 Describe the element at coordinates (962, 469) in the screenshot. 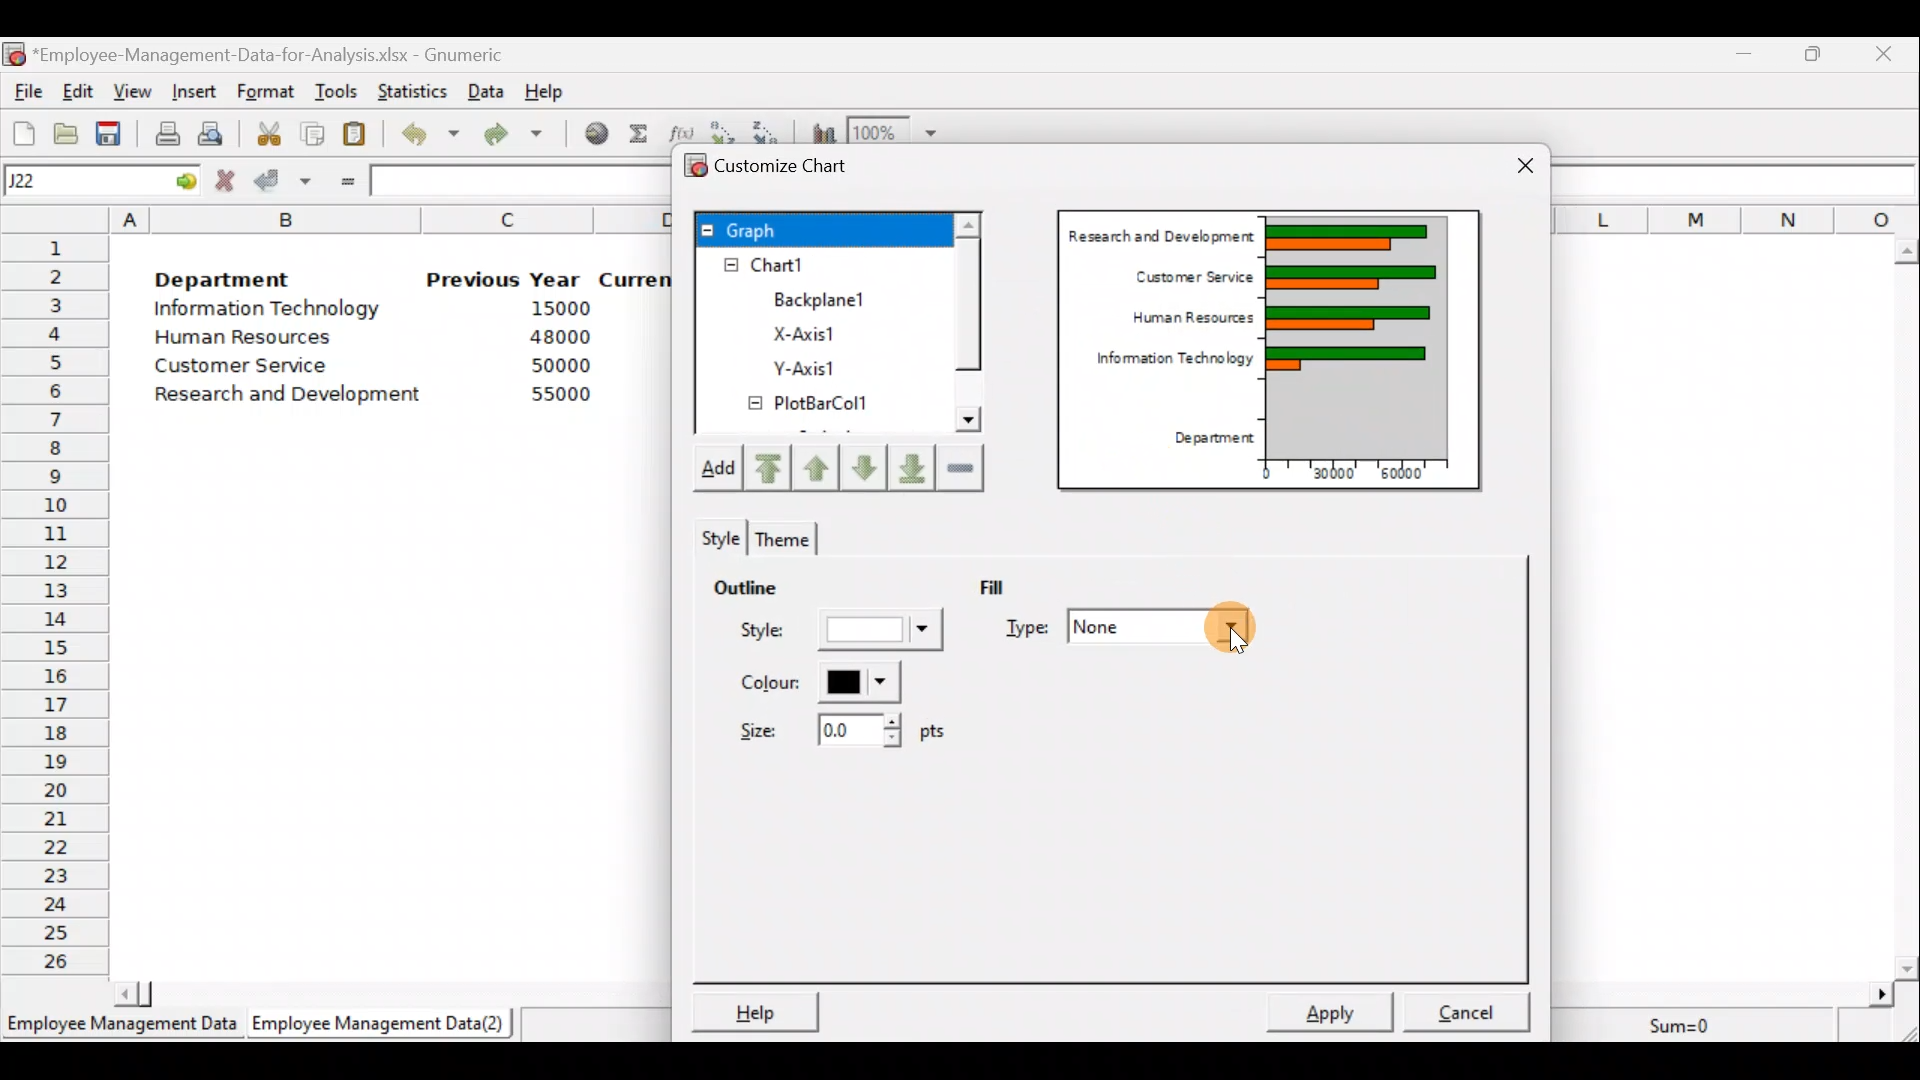

I see `Remove` at that location.